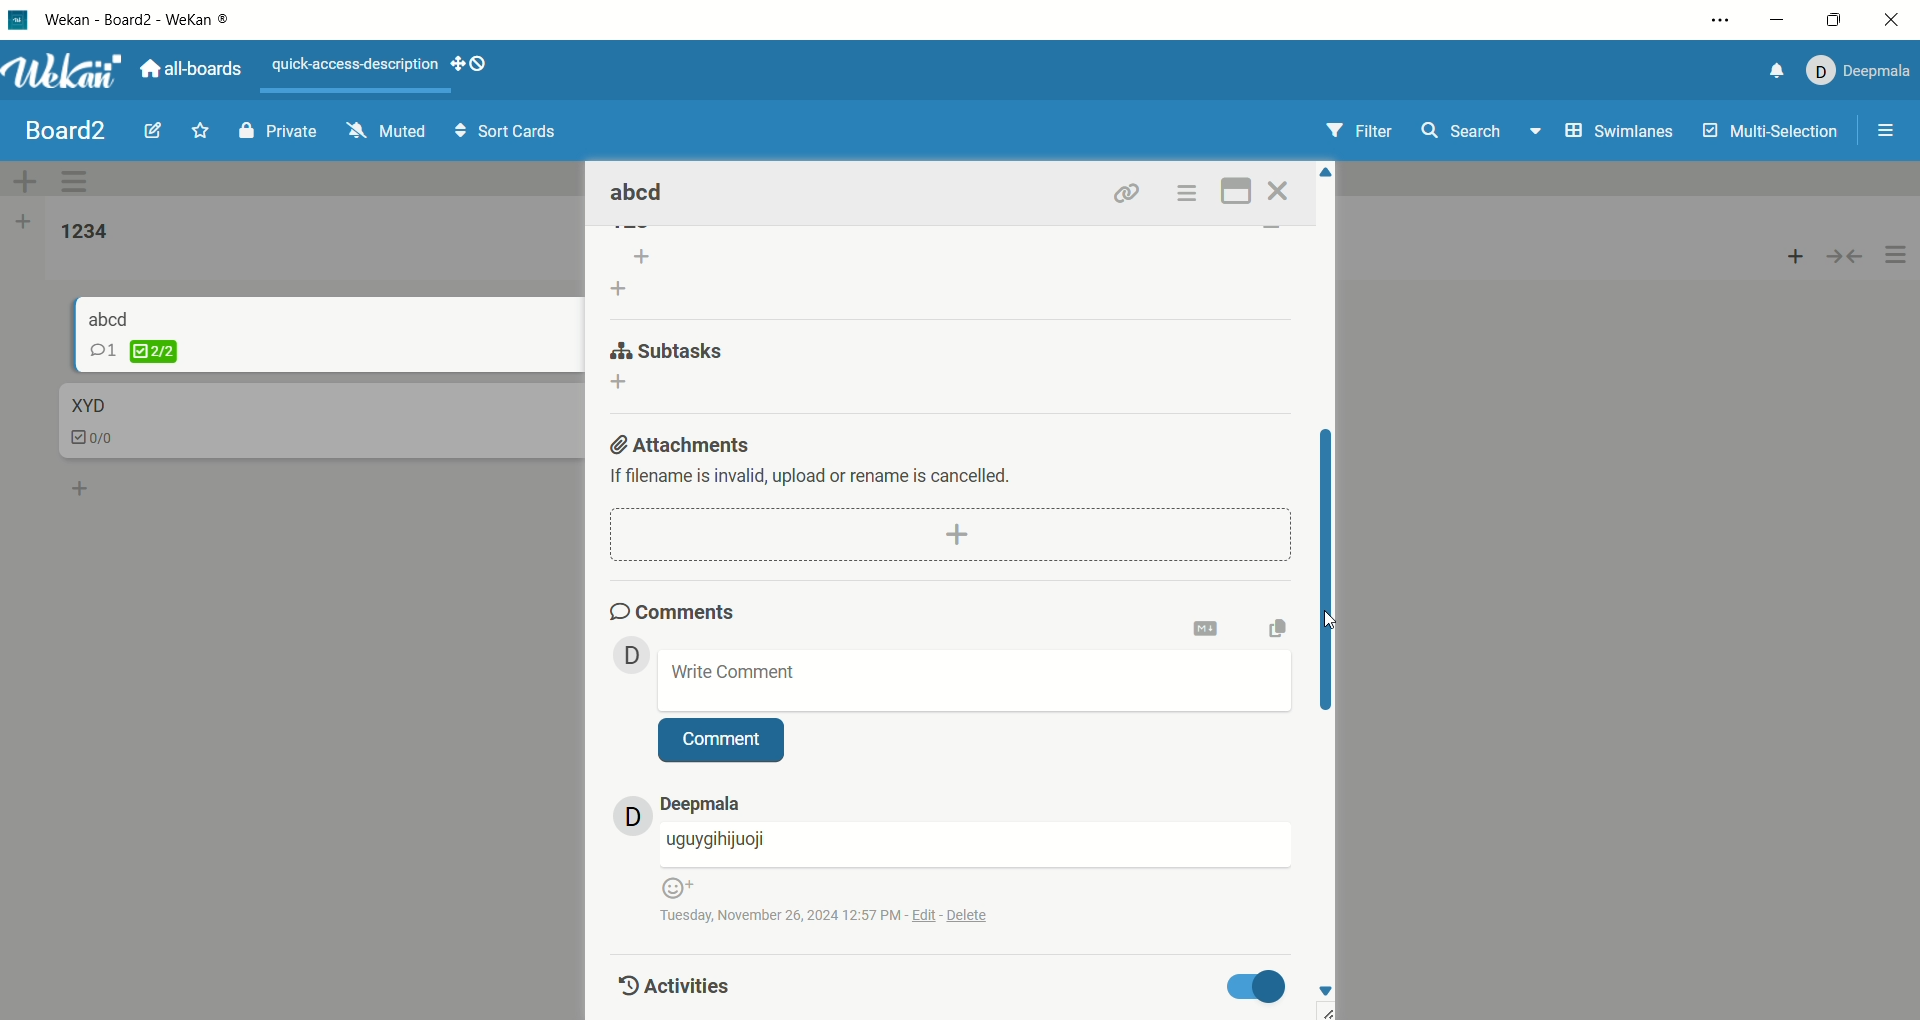  What do you see at coordinates (86, 406) in the screenshot?
I see `card title` at bounding box center [86, 406].